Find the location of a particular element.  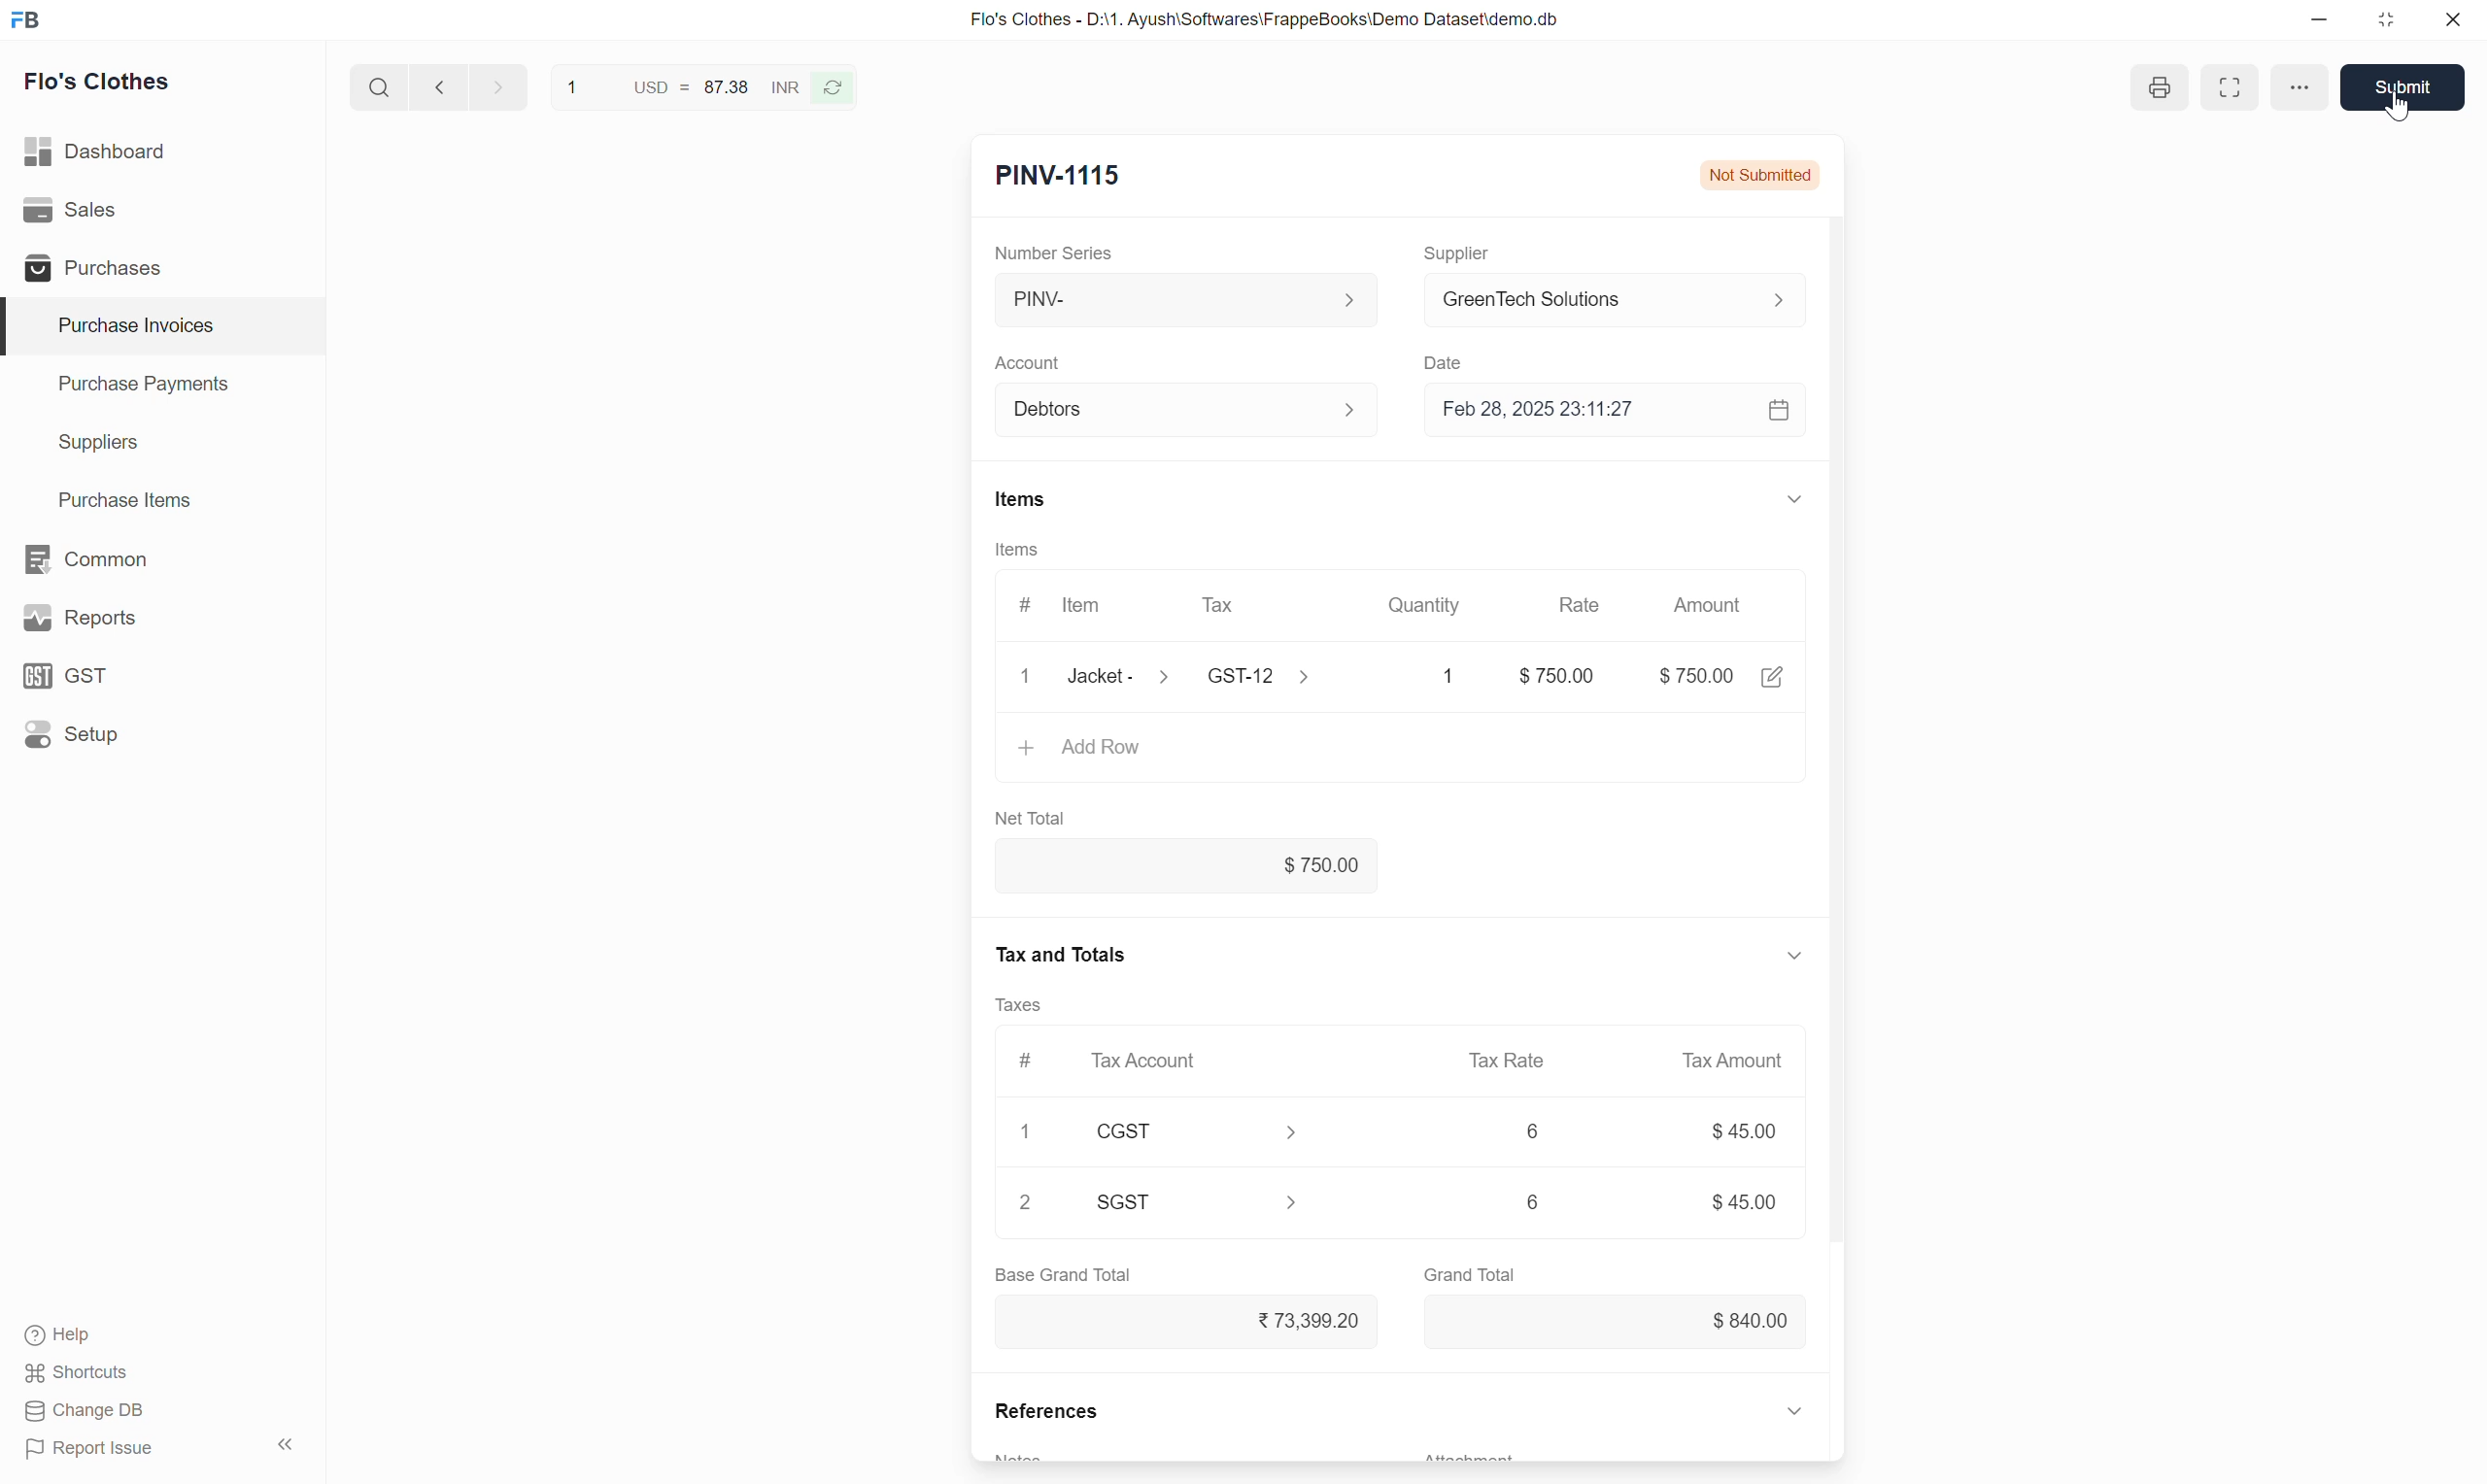

2 is located at coordinates (1024, 1201).